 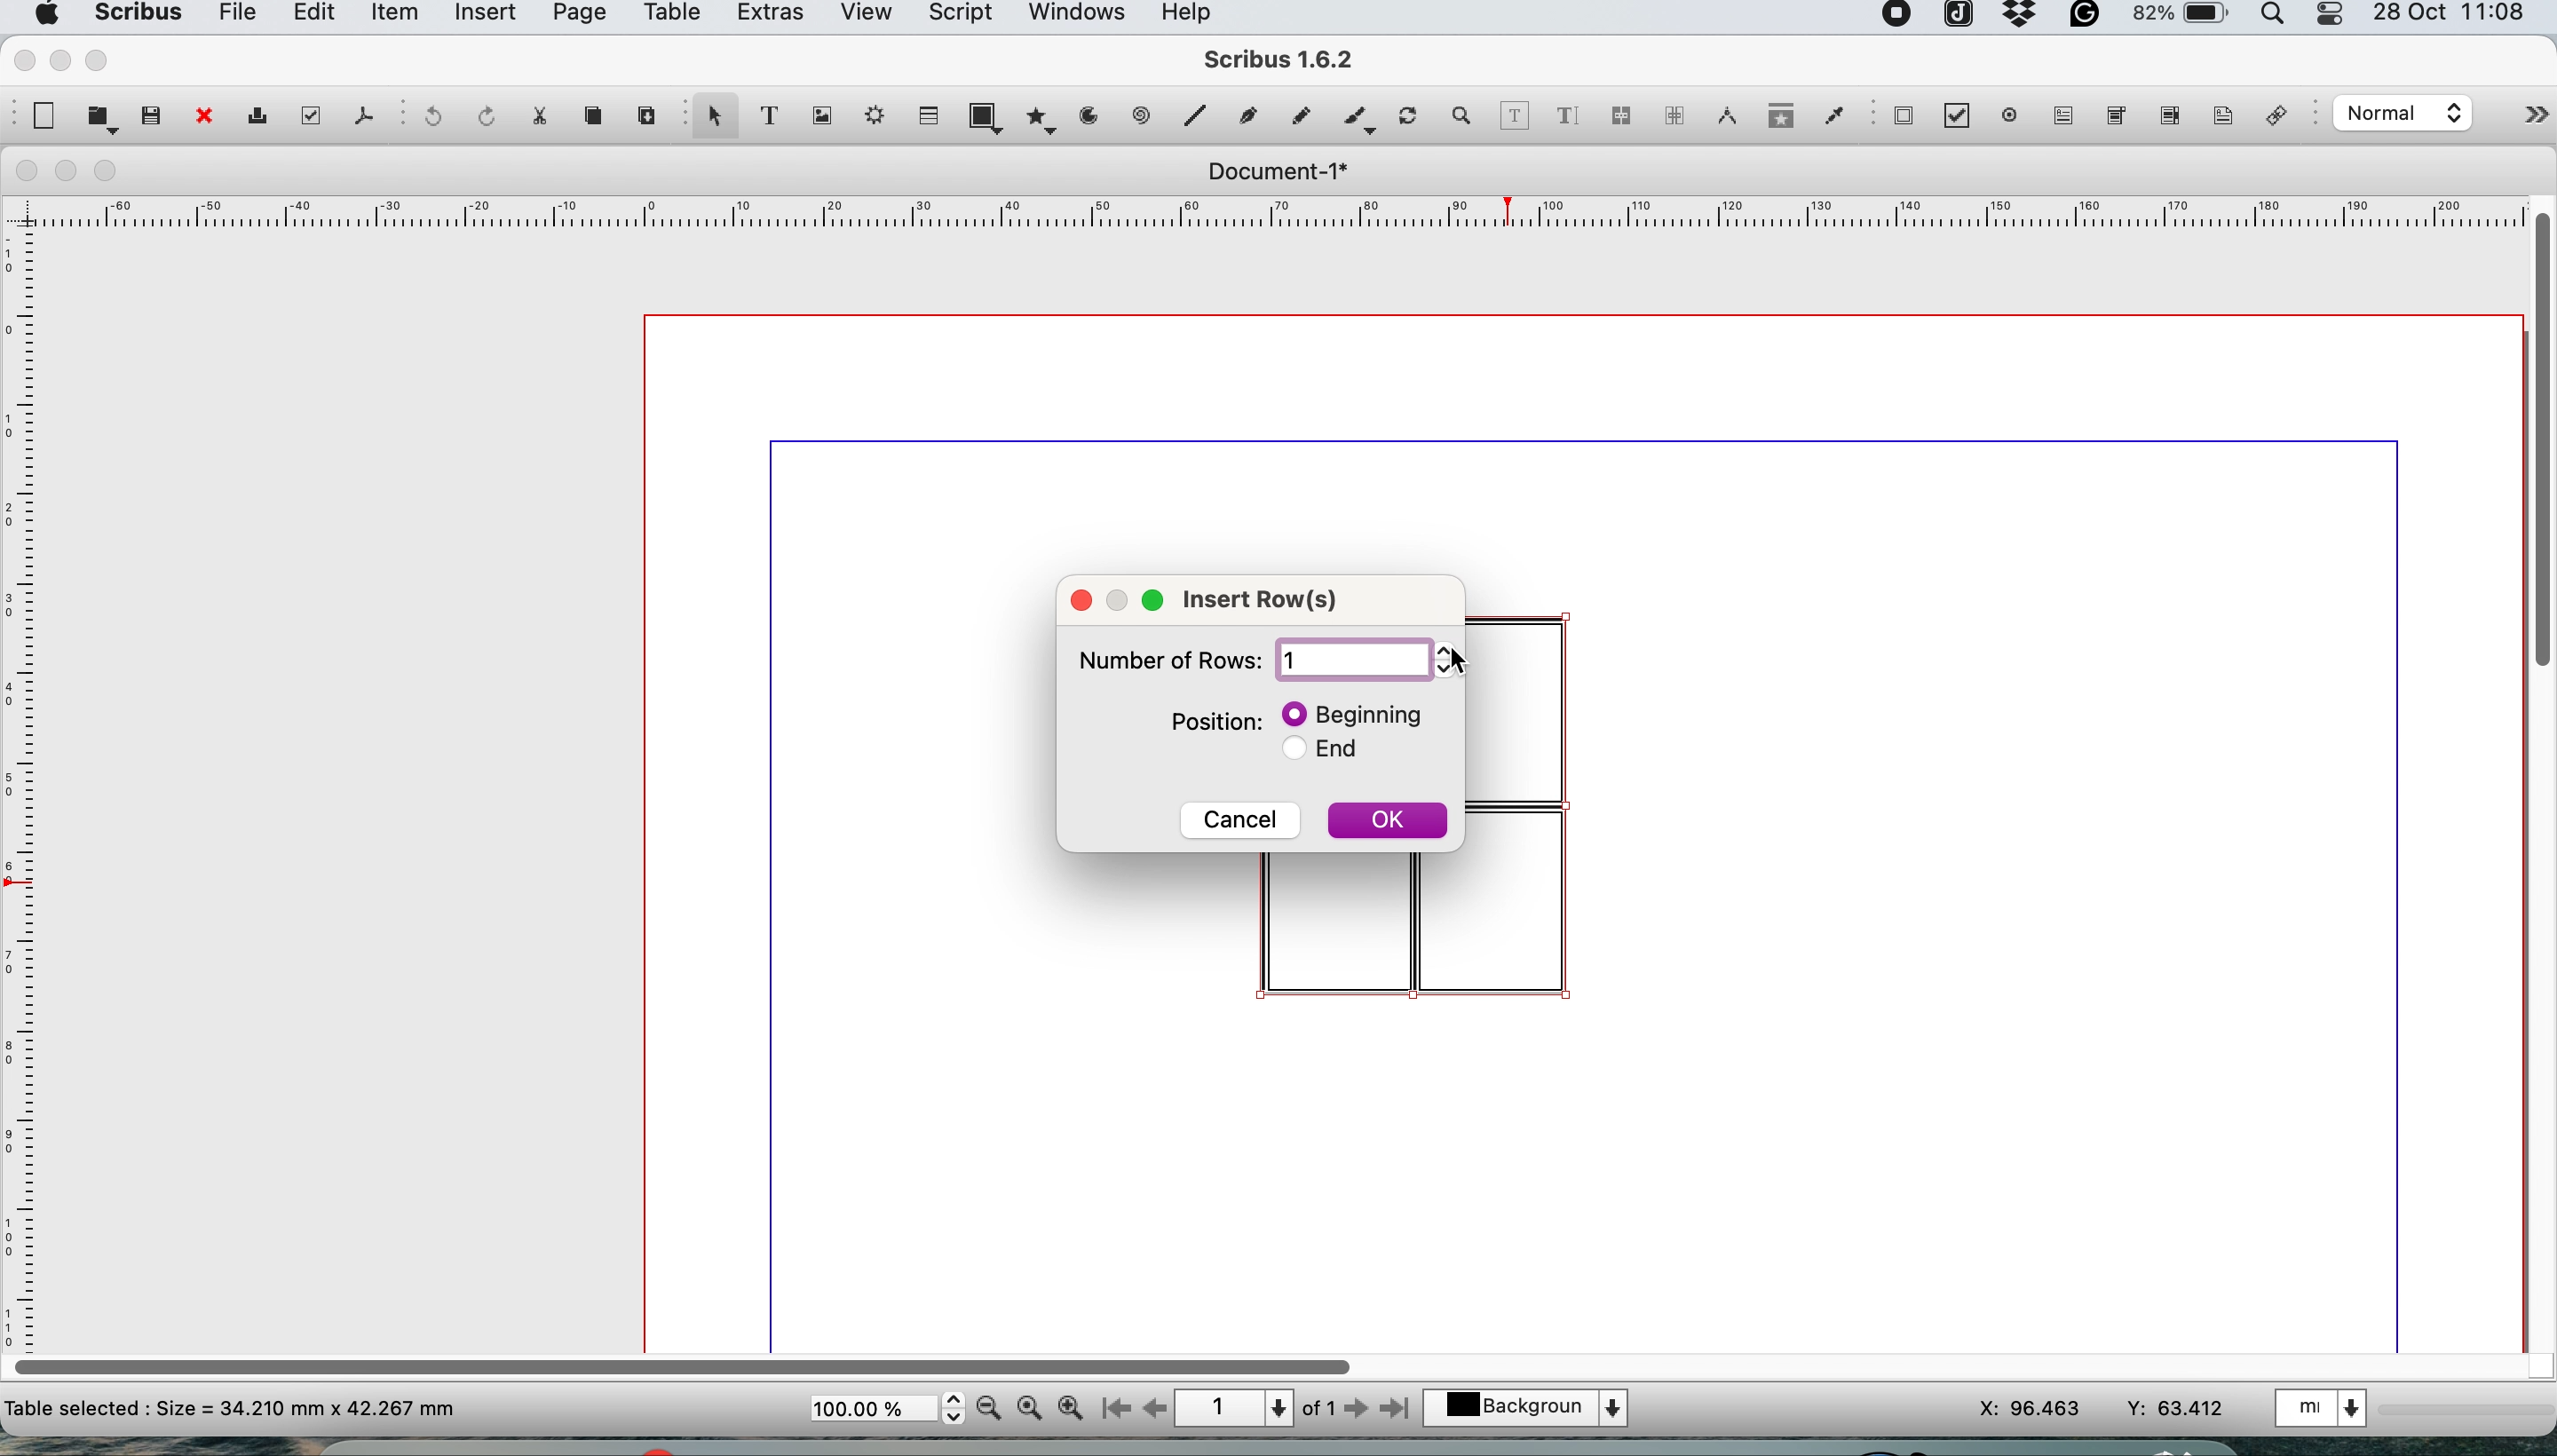 I want to click on undo, so click(x=429, y=118).